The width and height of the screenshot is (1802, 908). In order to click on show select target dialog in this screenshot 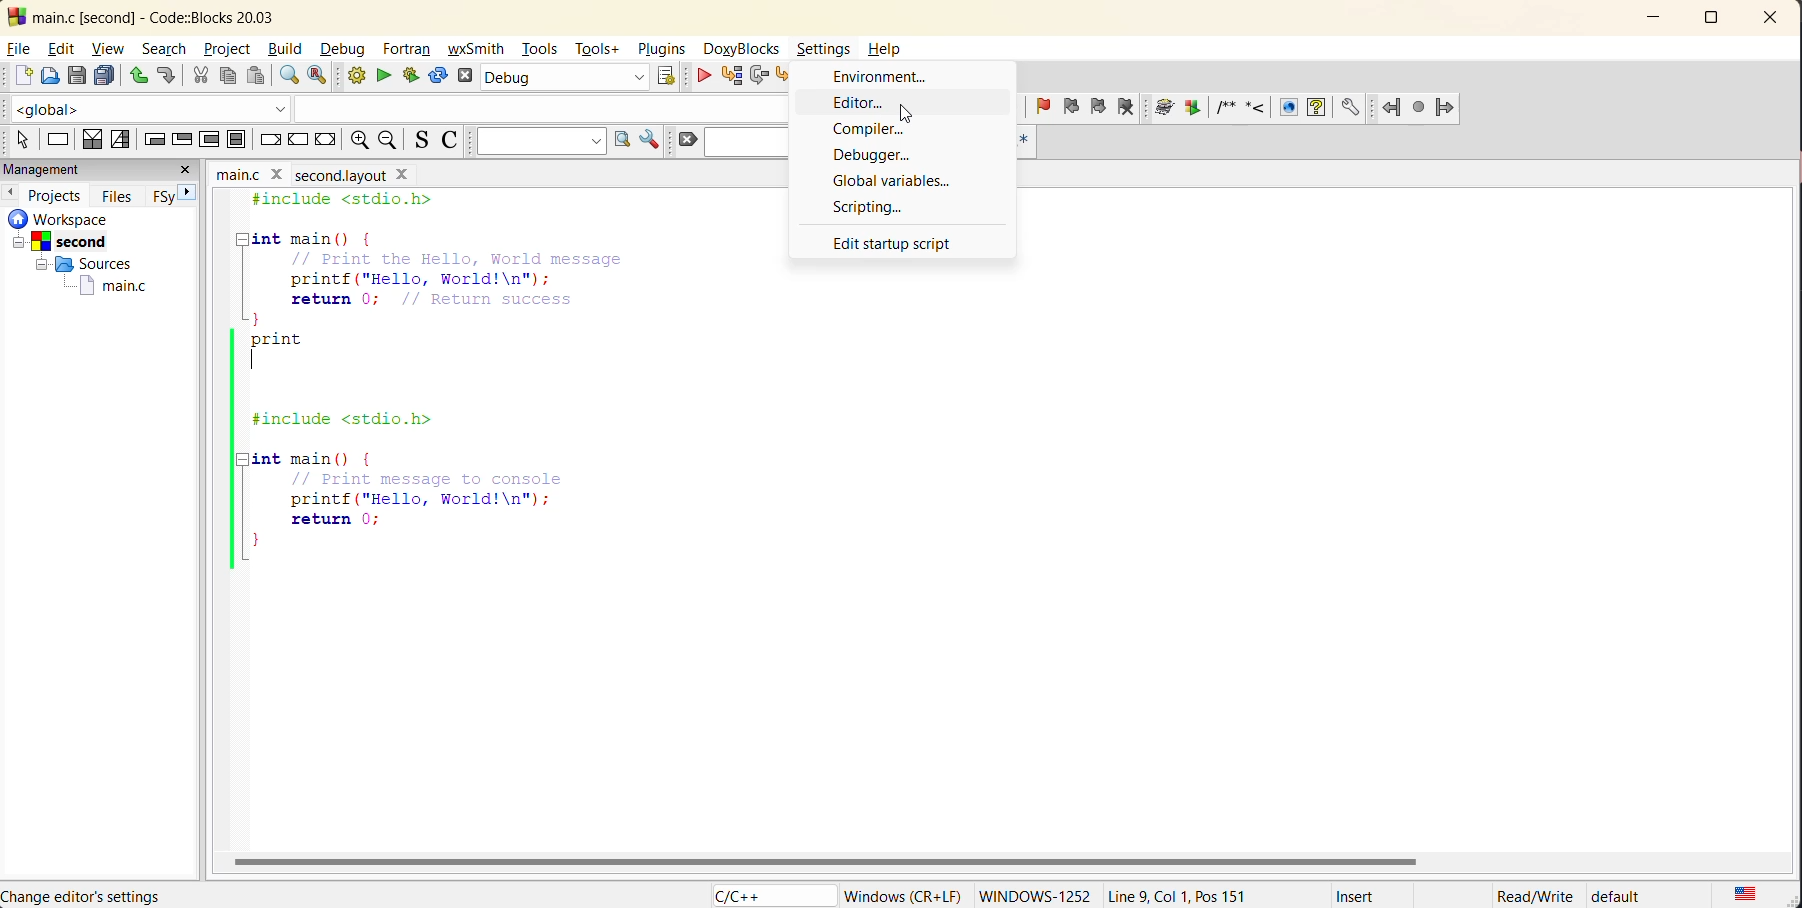, I will do `click(669, 78)`.